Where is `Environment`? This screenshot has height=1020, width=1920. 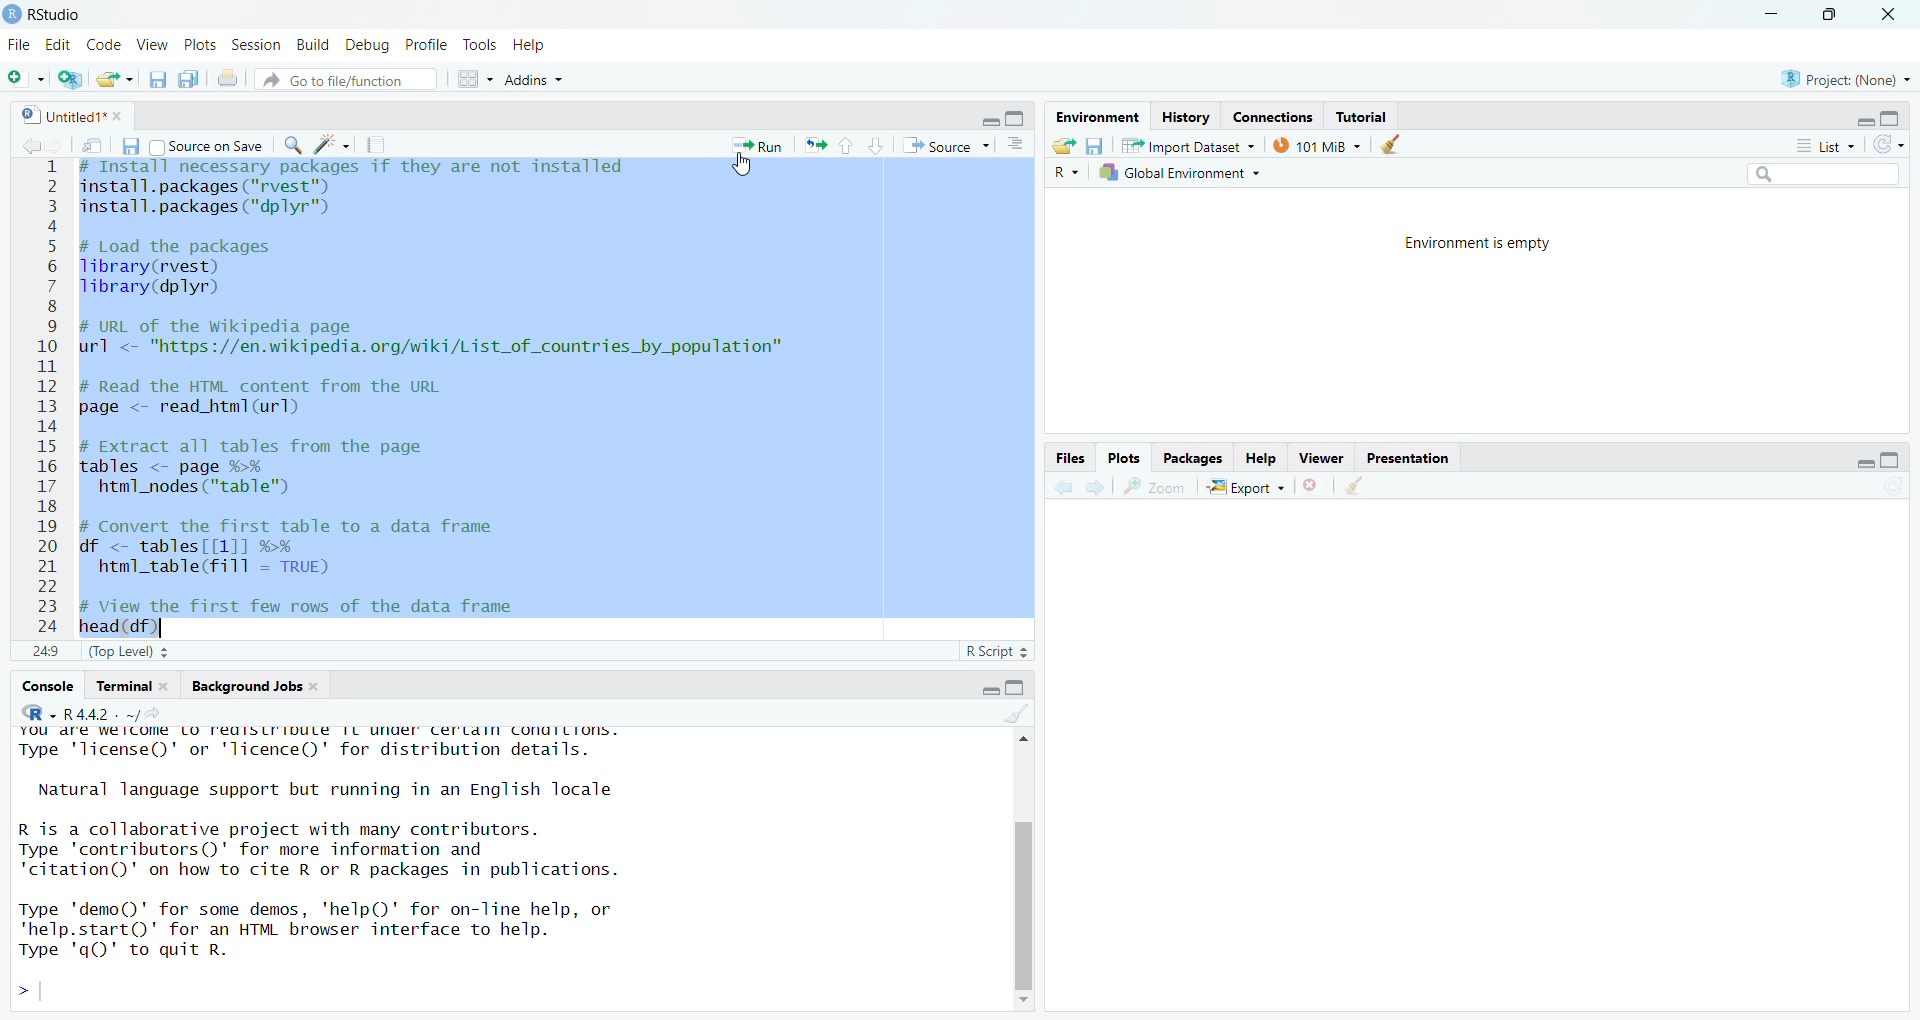 Environment is located at coordinates (1096, 117).